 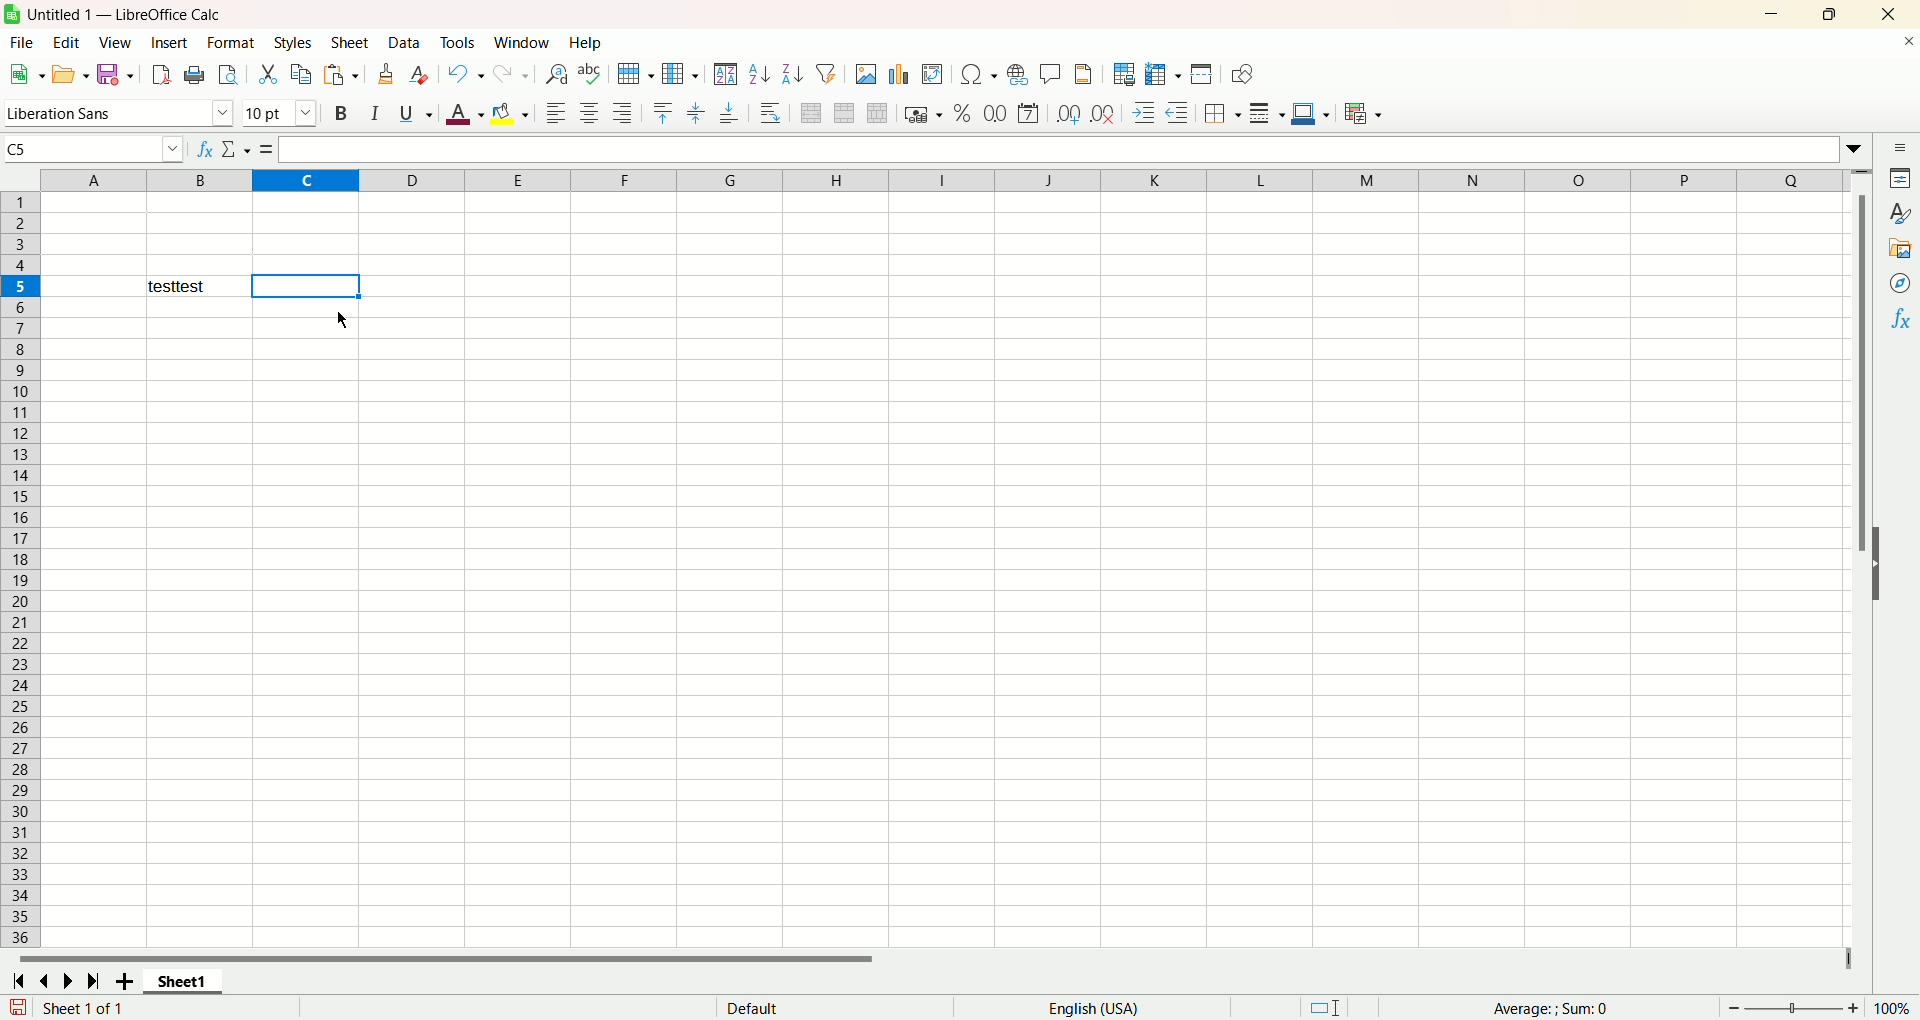 I want to click on cut, so click(x=267, y=74).